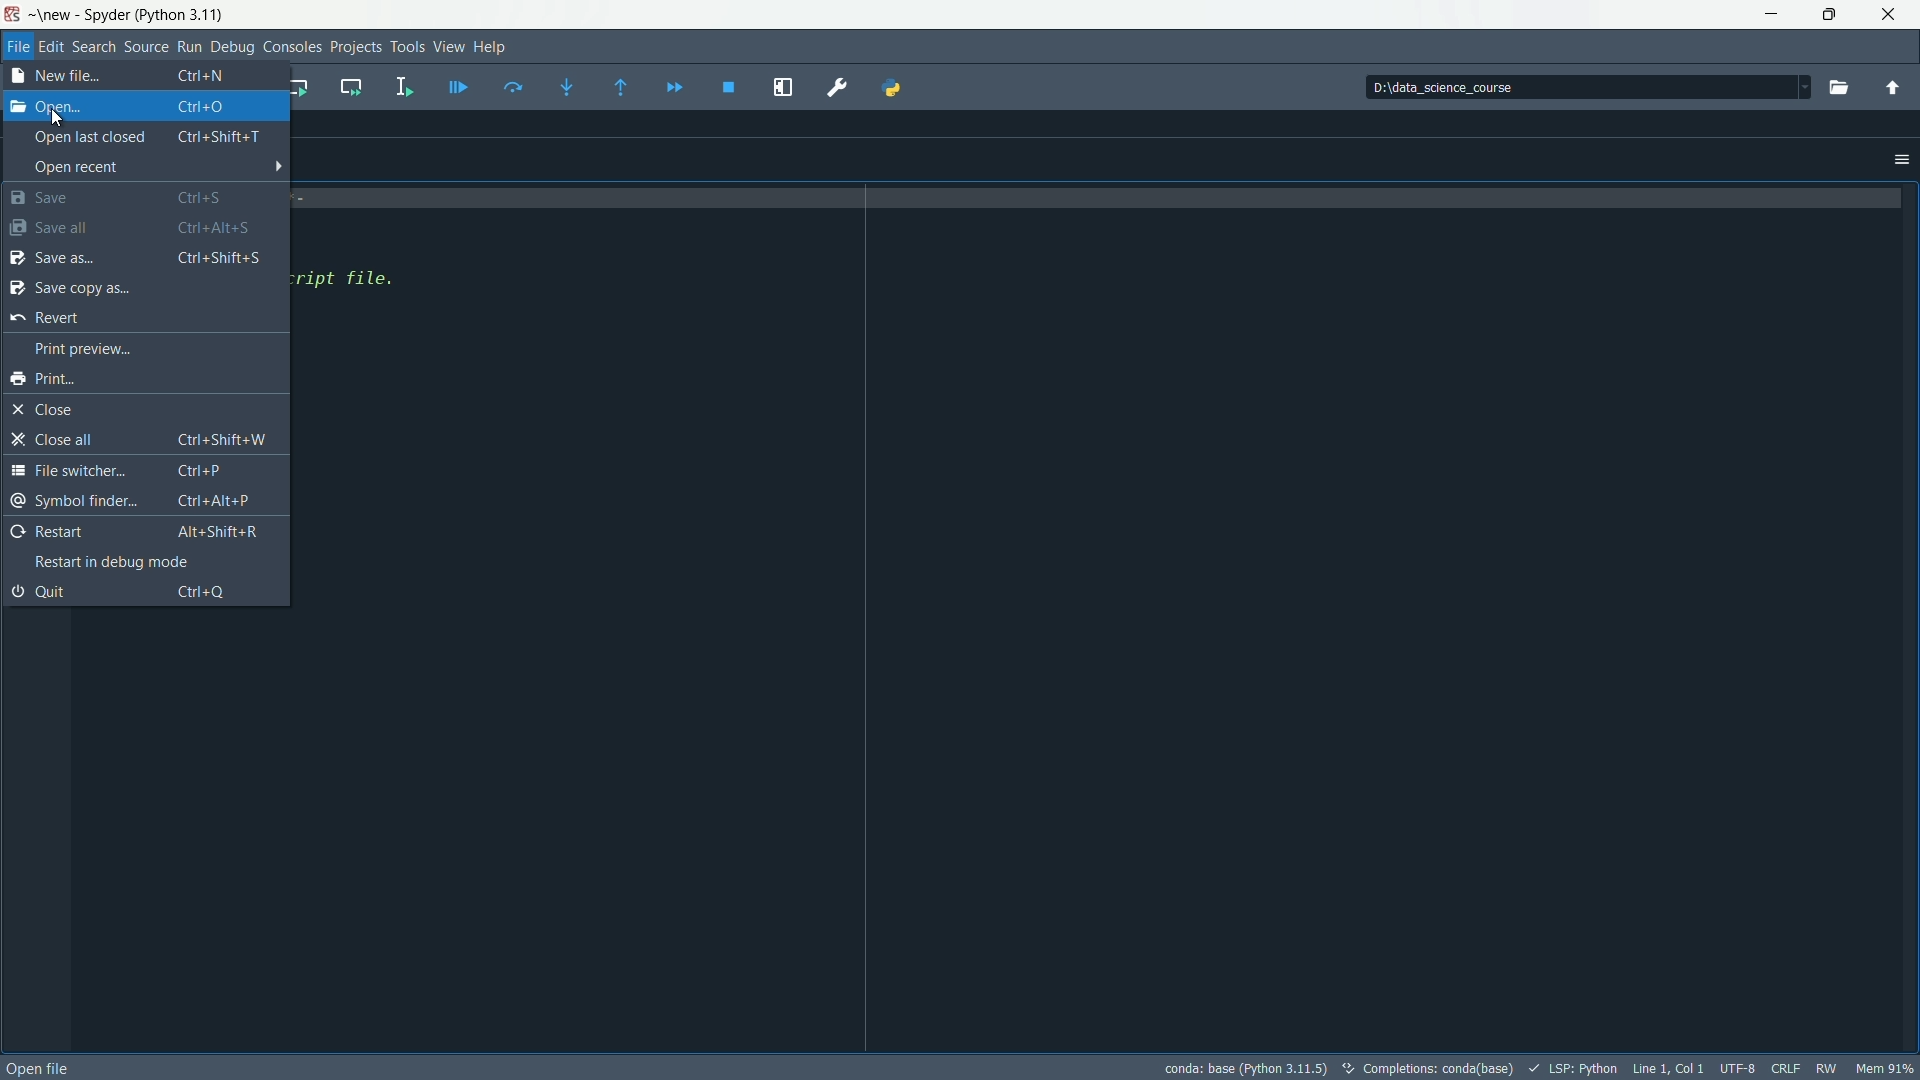 This screenshot has width=1920, height=1080. I want to click on minimize, so click(1774, 15).